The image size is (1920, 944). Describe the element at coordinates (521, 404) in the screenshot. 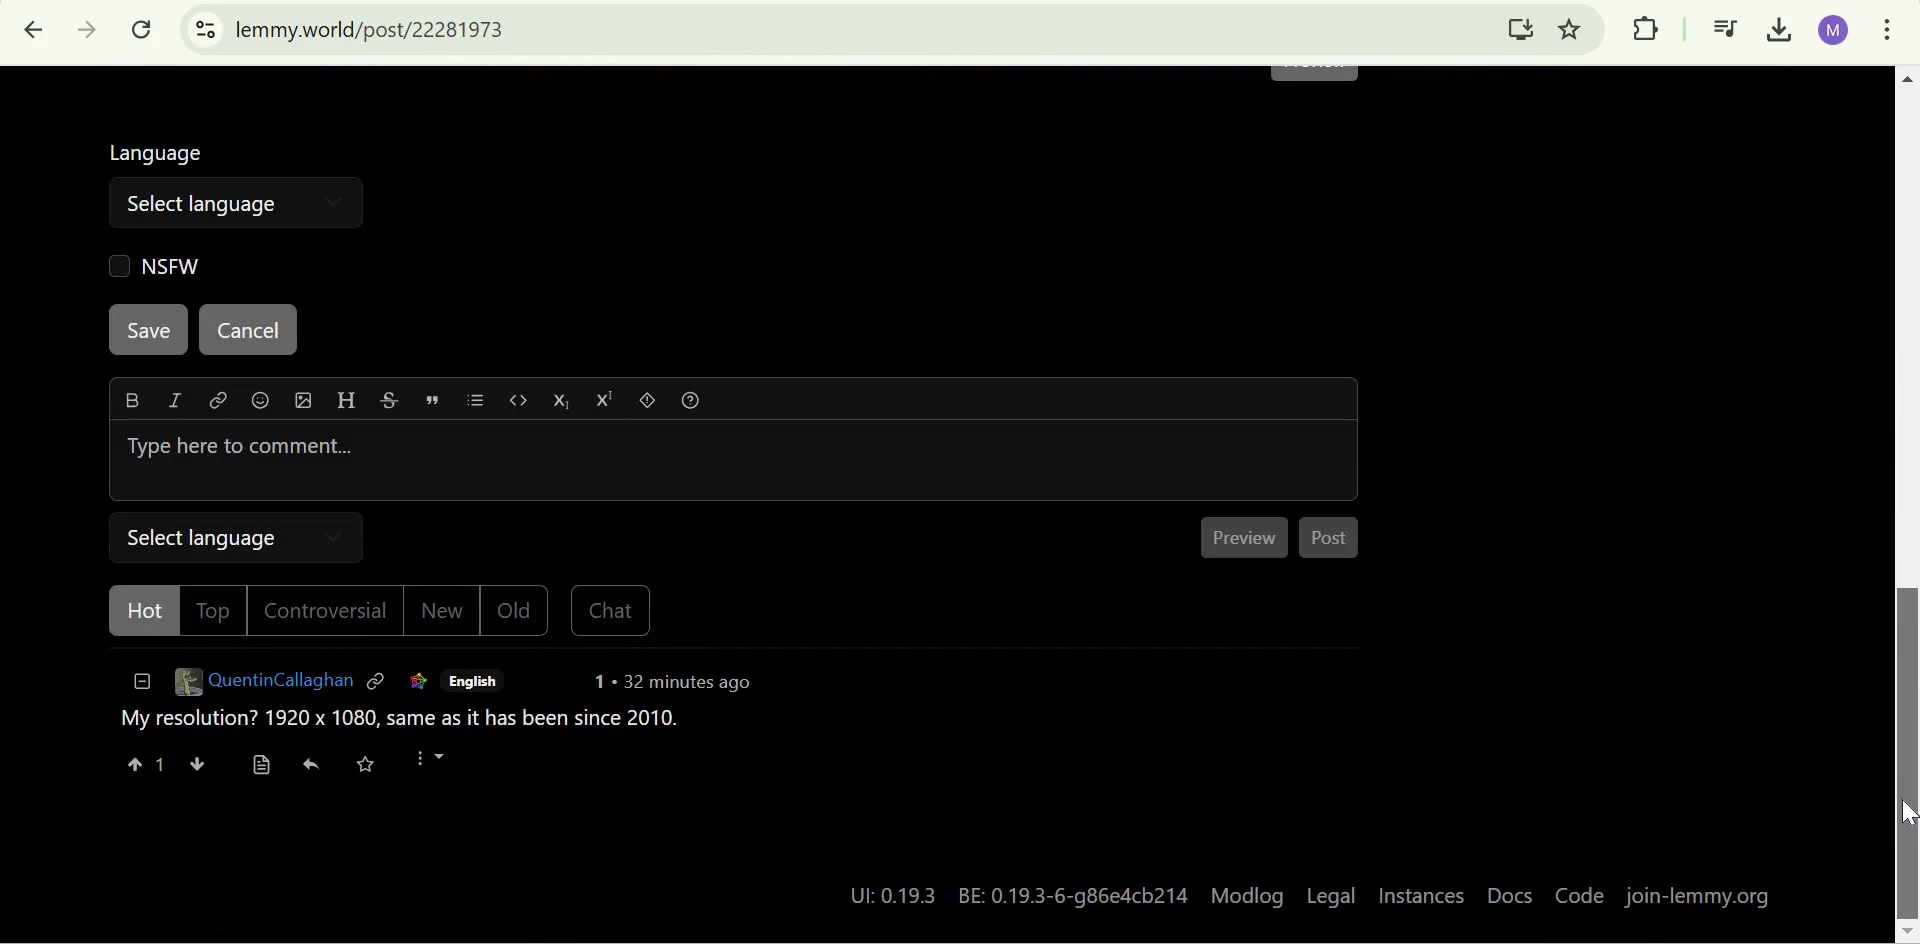

I see `code` at that location.